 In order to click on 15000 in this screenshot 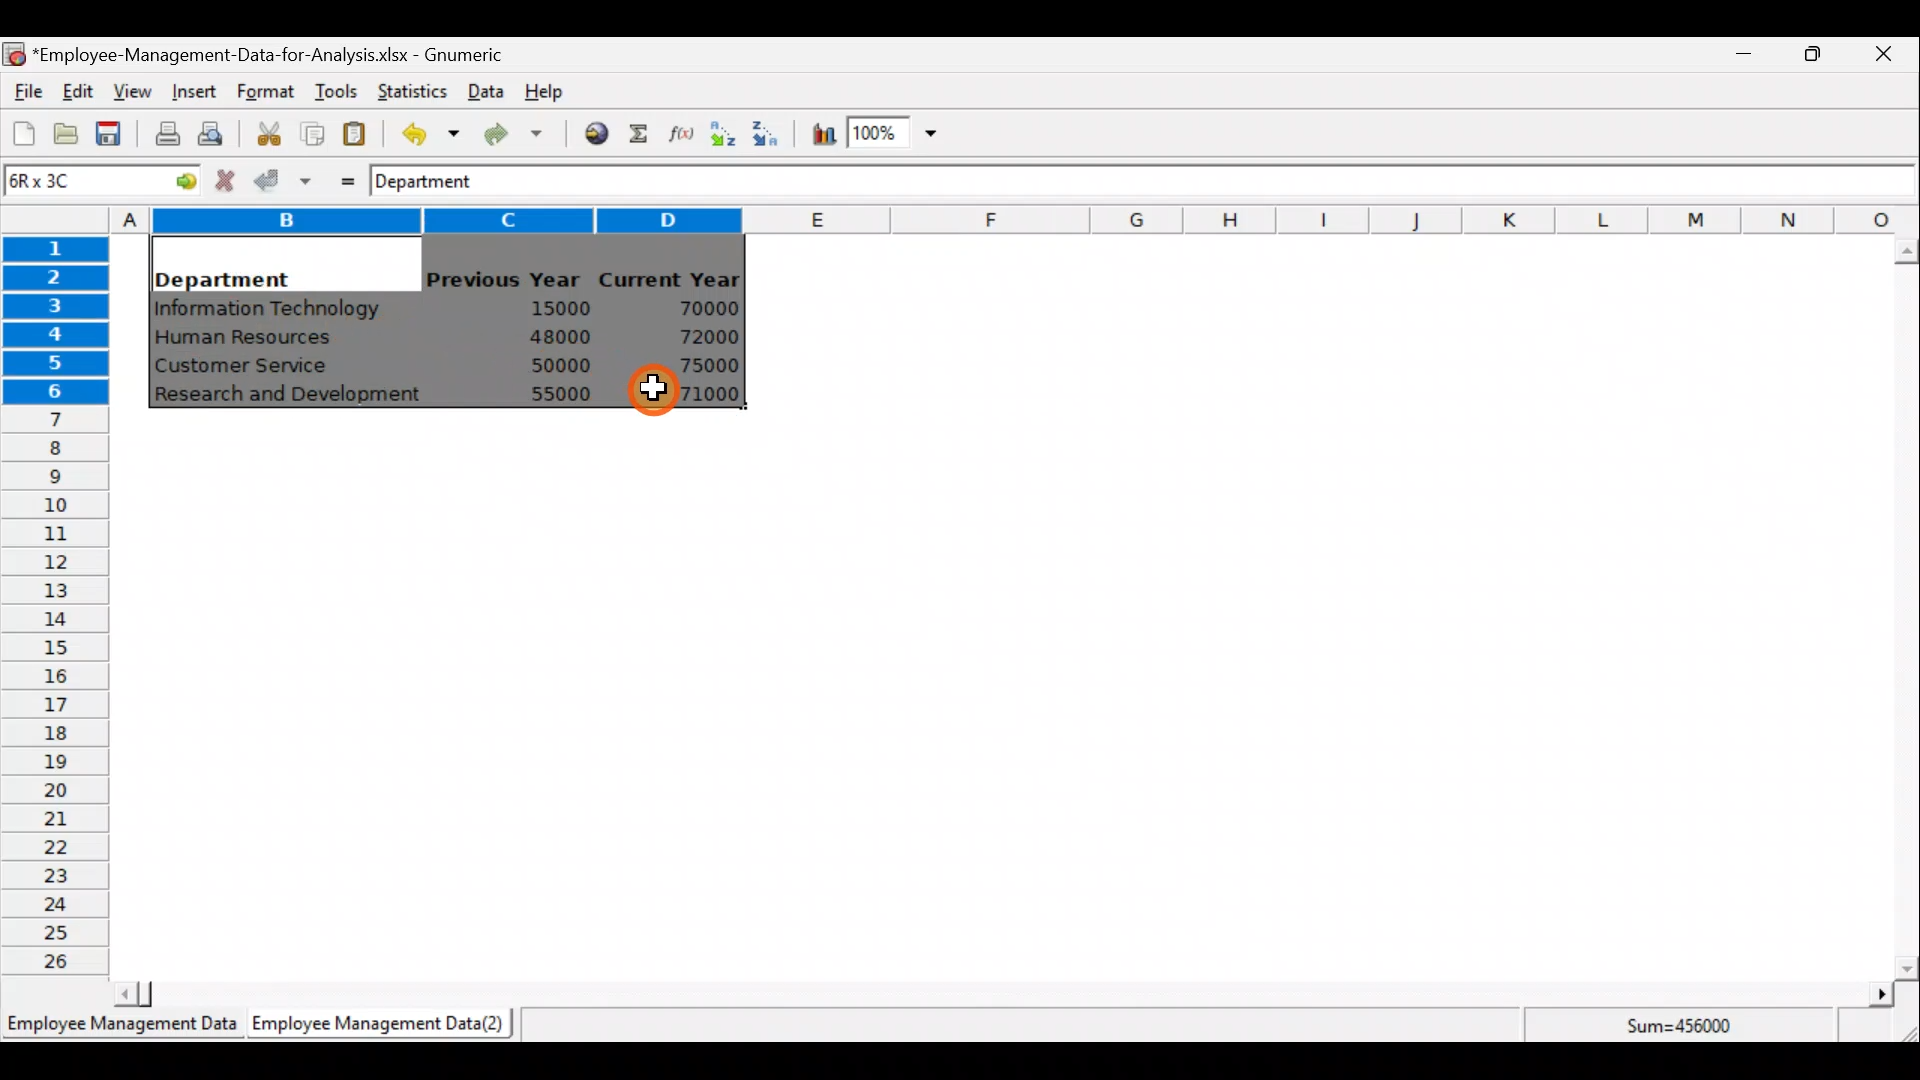, I will do `click(553, 307)`.